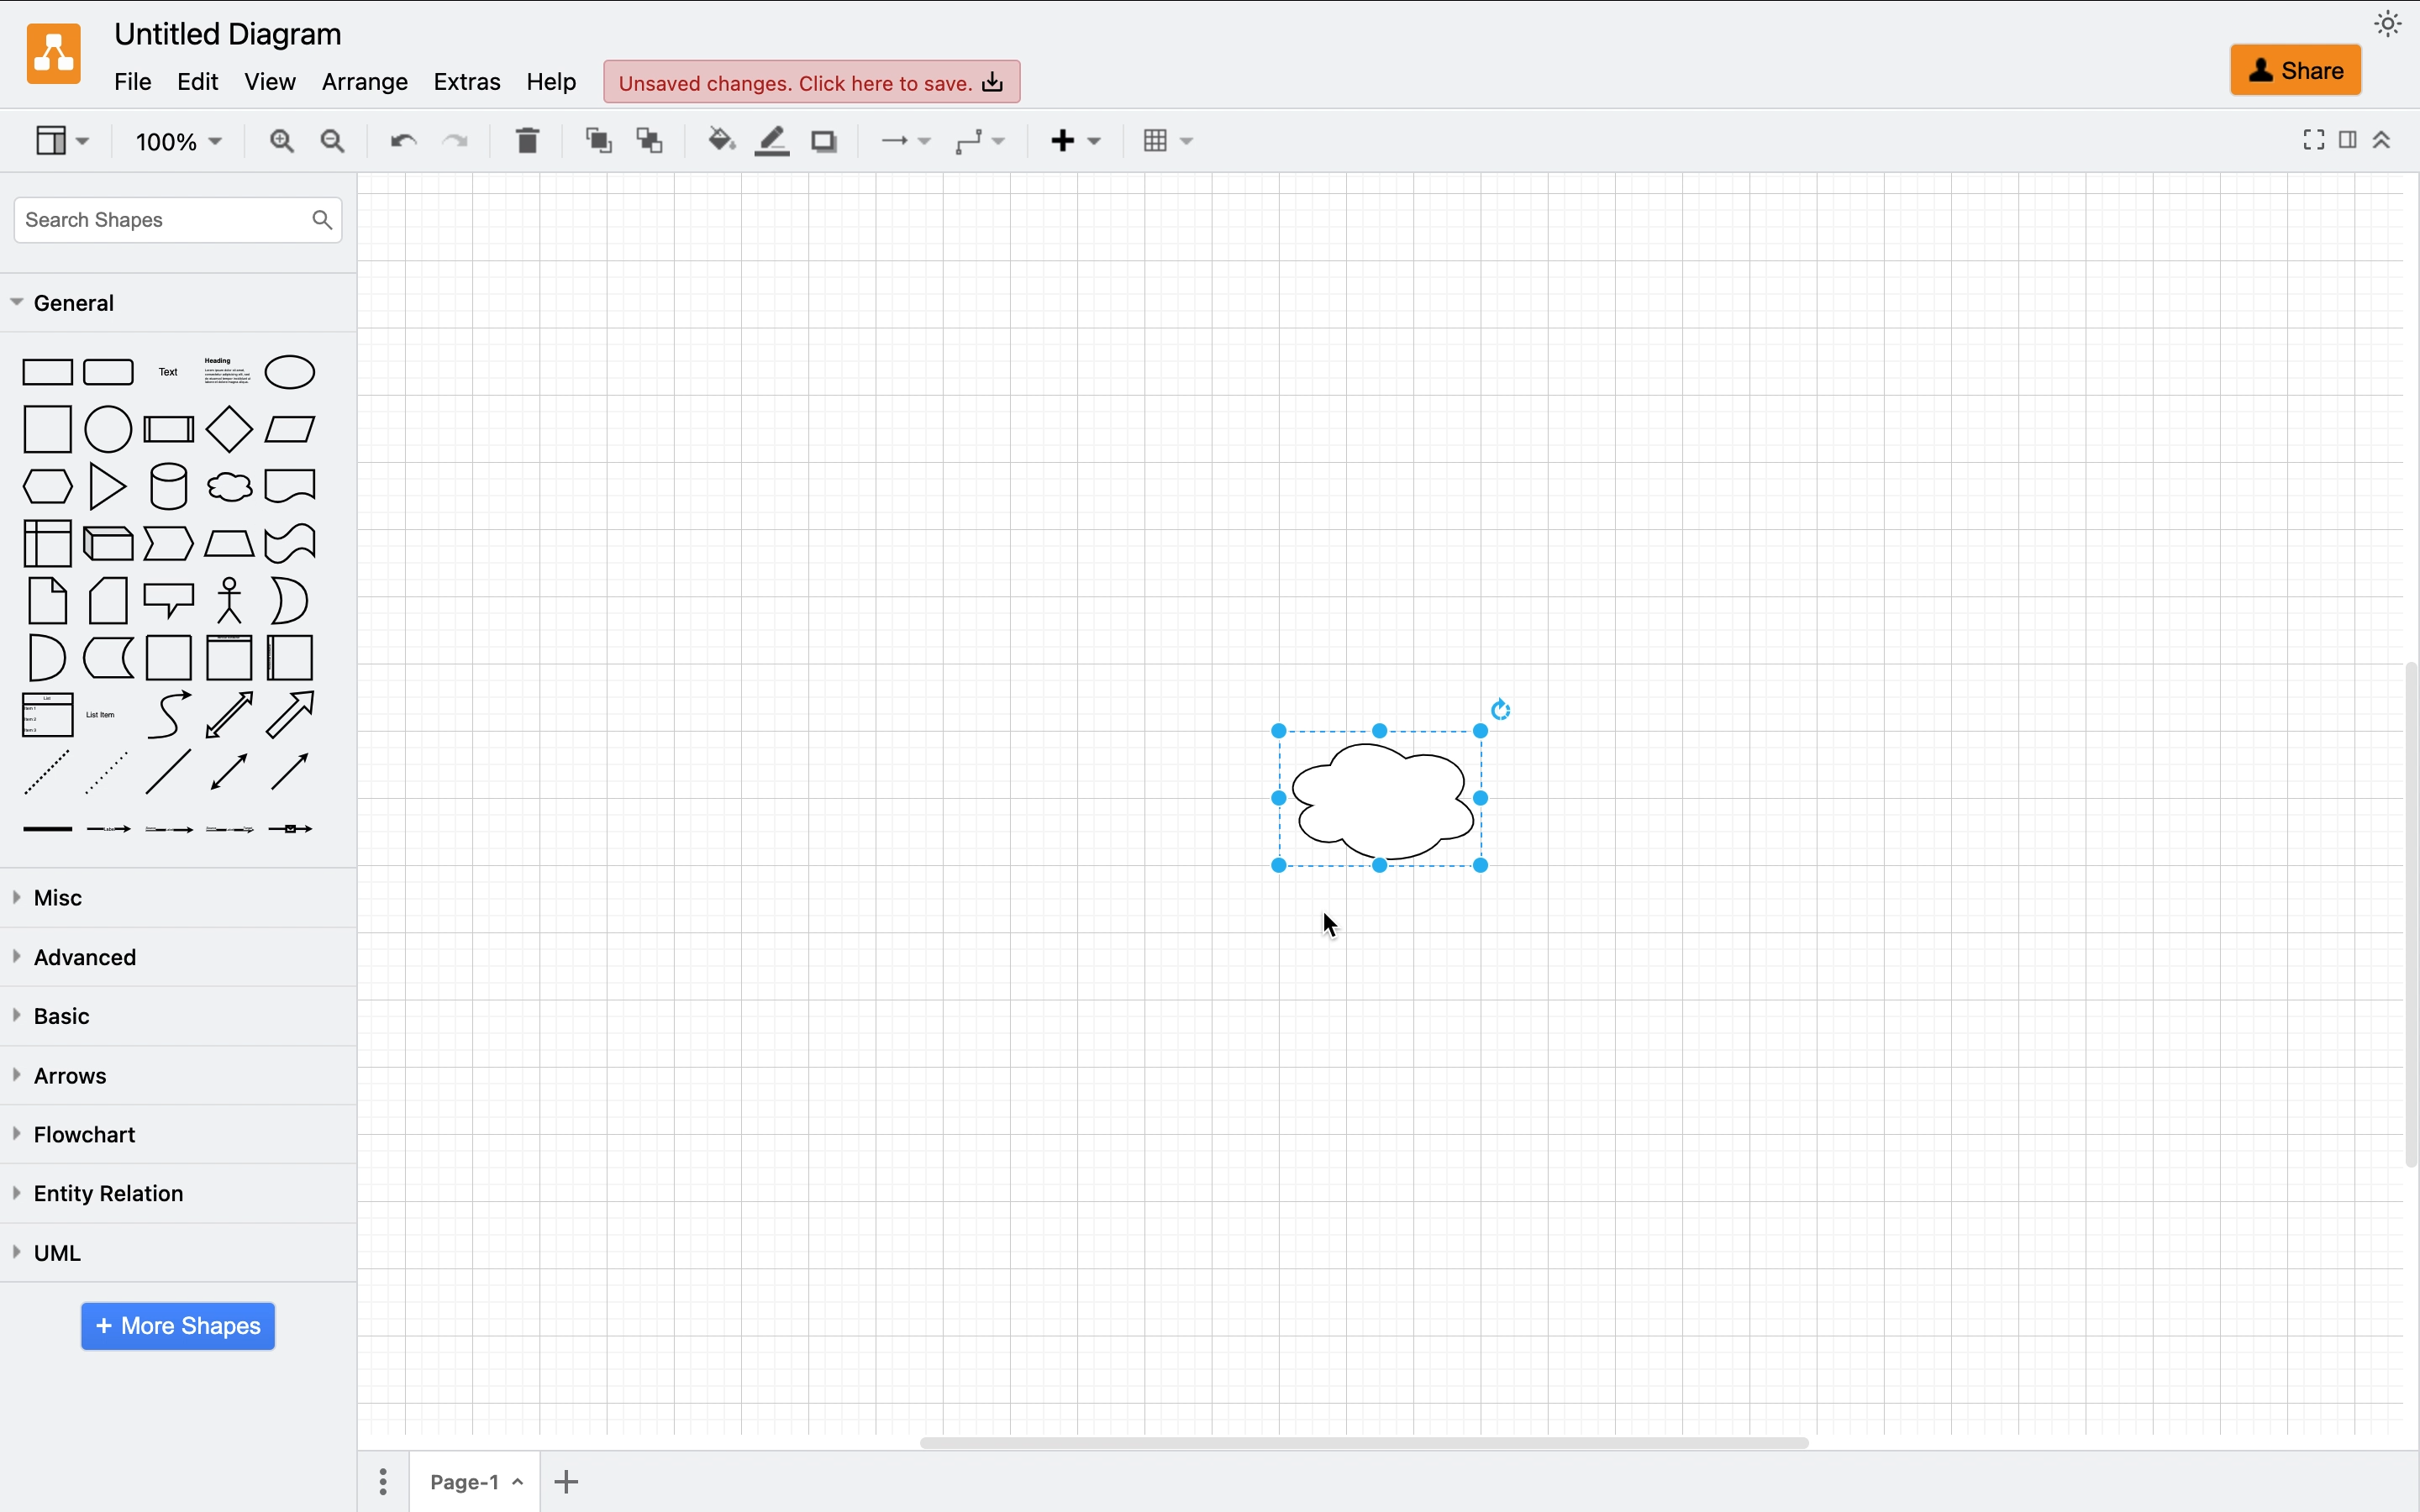 This screenshot has height=1512, width=2420. Describe the element at coordinates (51, 548) in the screenshot. I see `internal storage` at that location.